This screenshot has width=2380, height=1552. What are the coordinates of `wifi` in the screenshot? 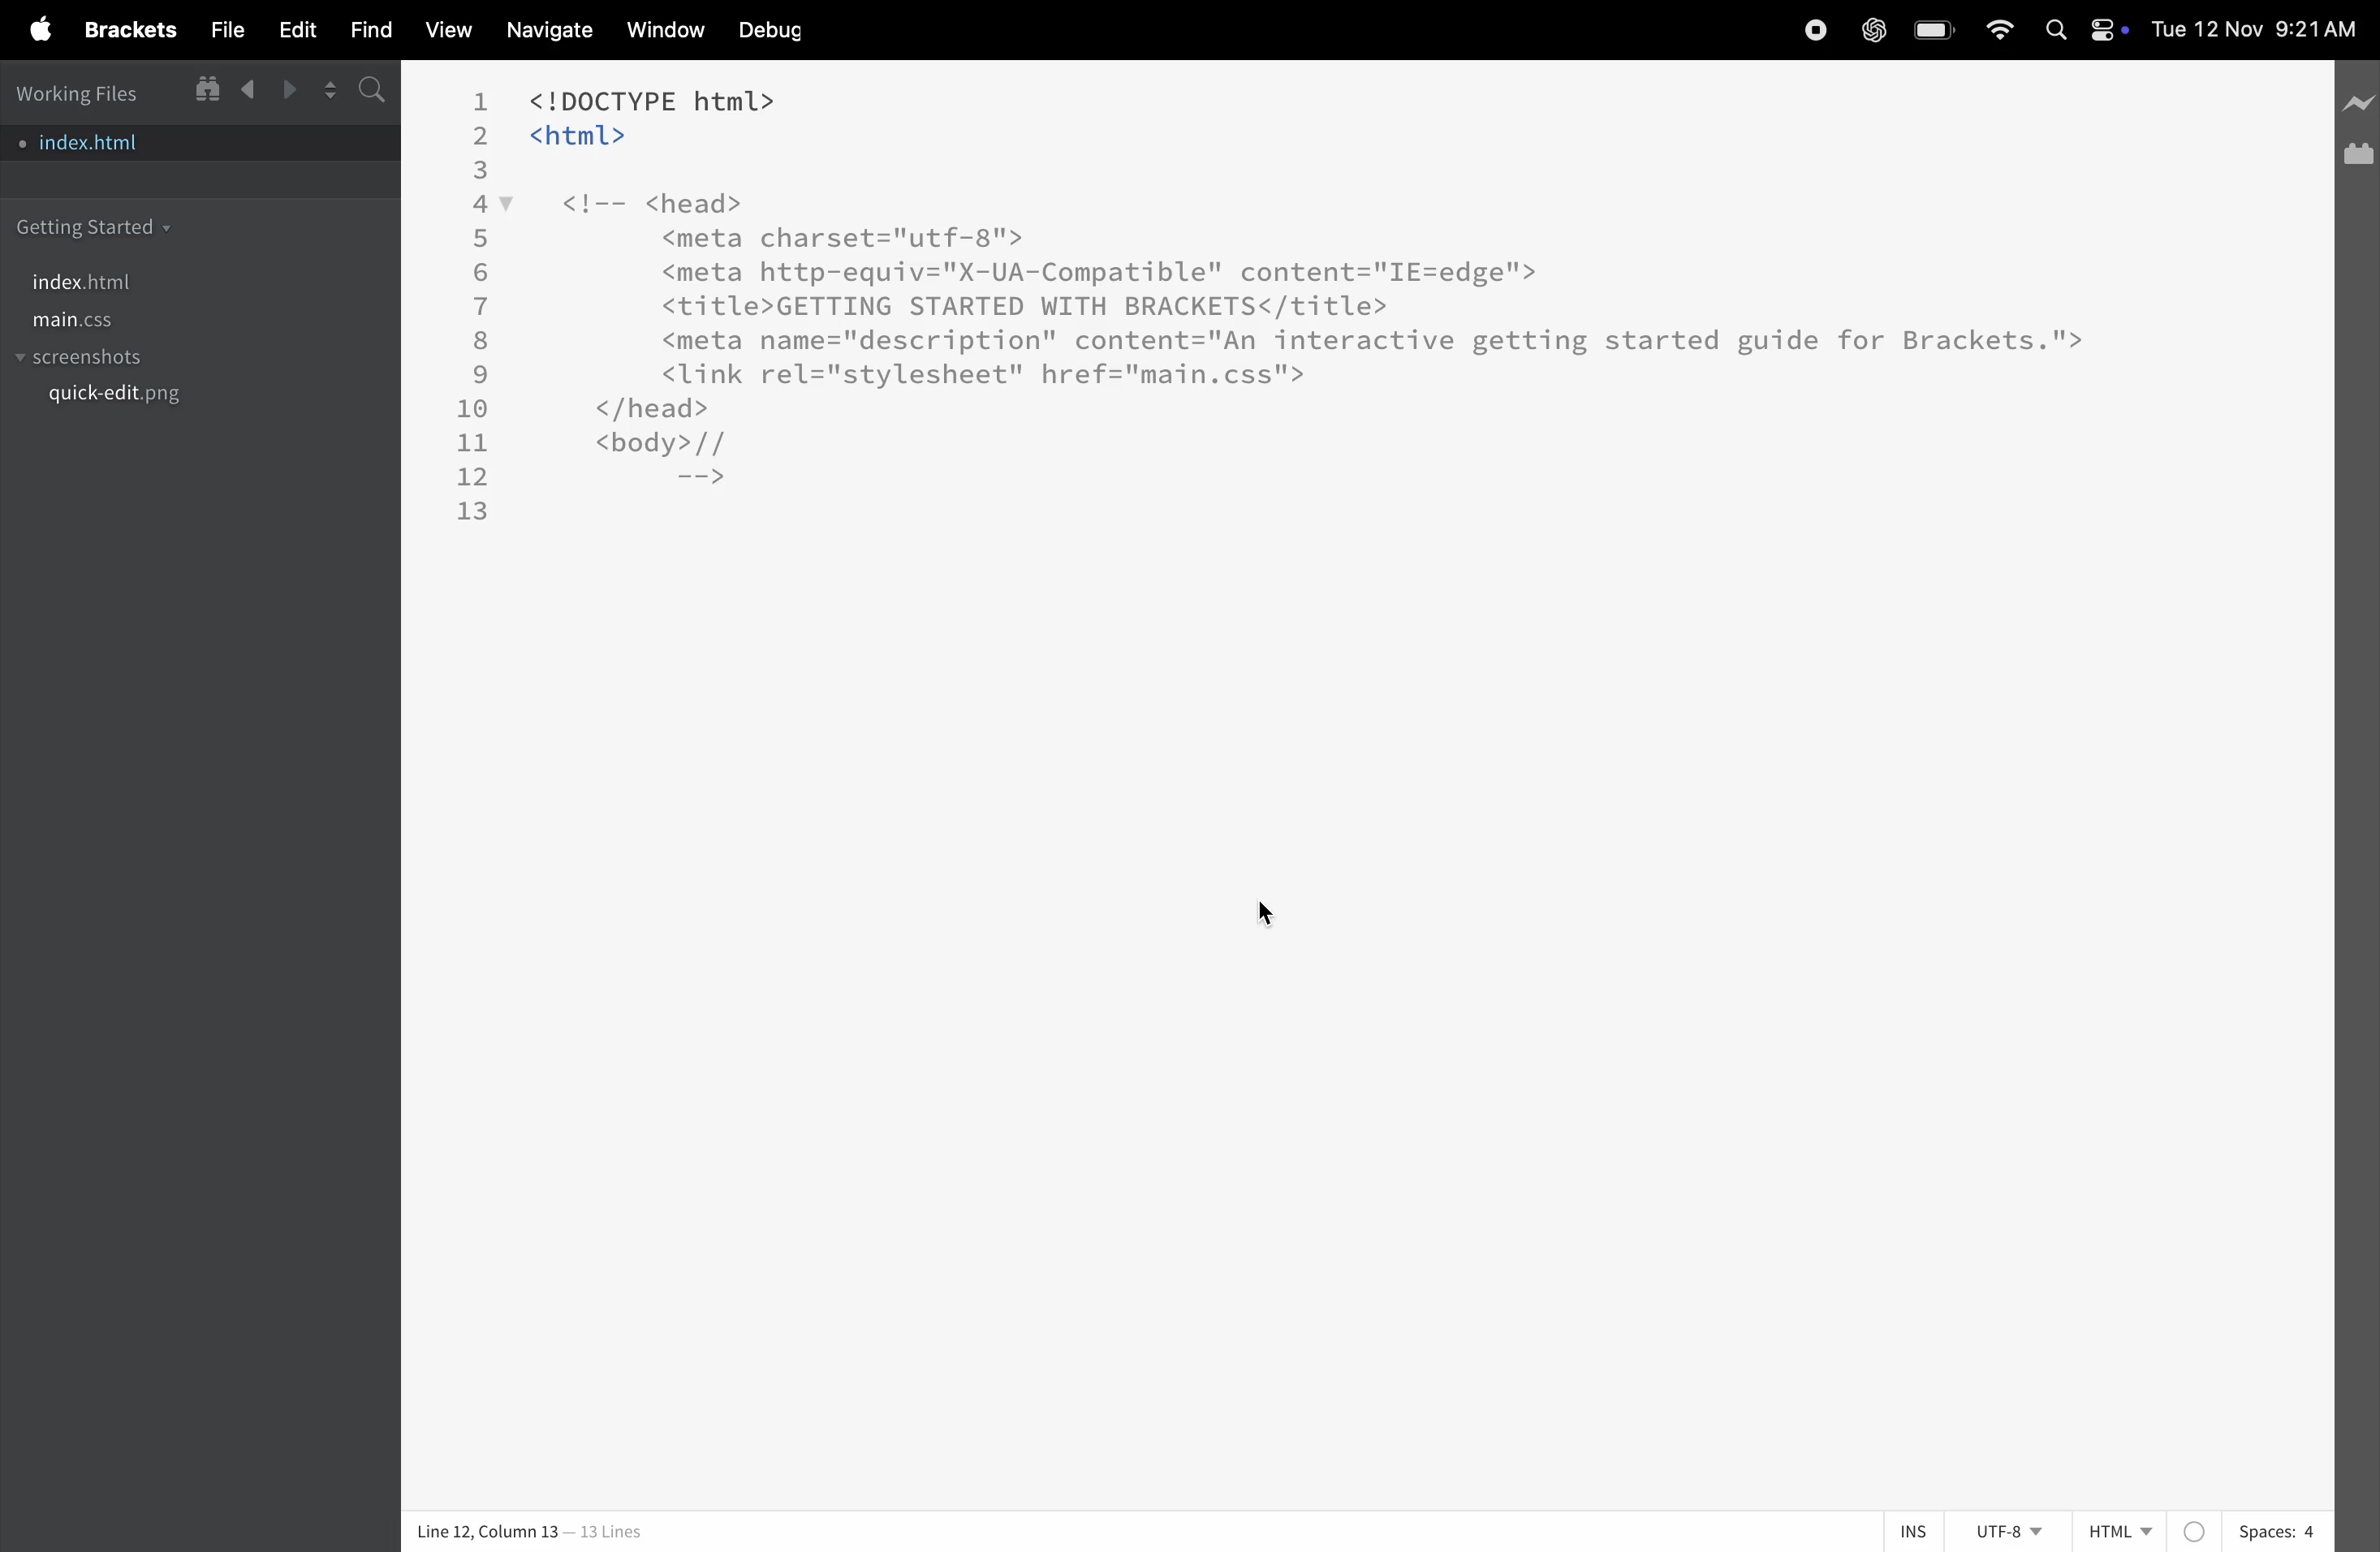 It's located at (1995, 27).